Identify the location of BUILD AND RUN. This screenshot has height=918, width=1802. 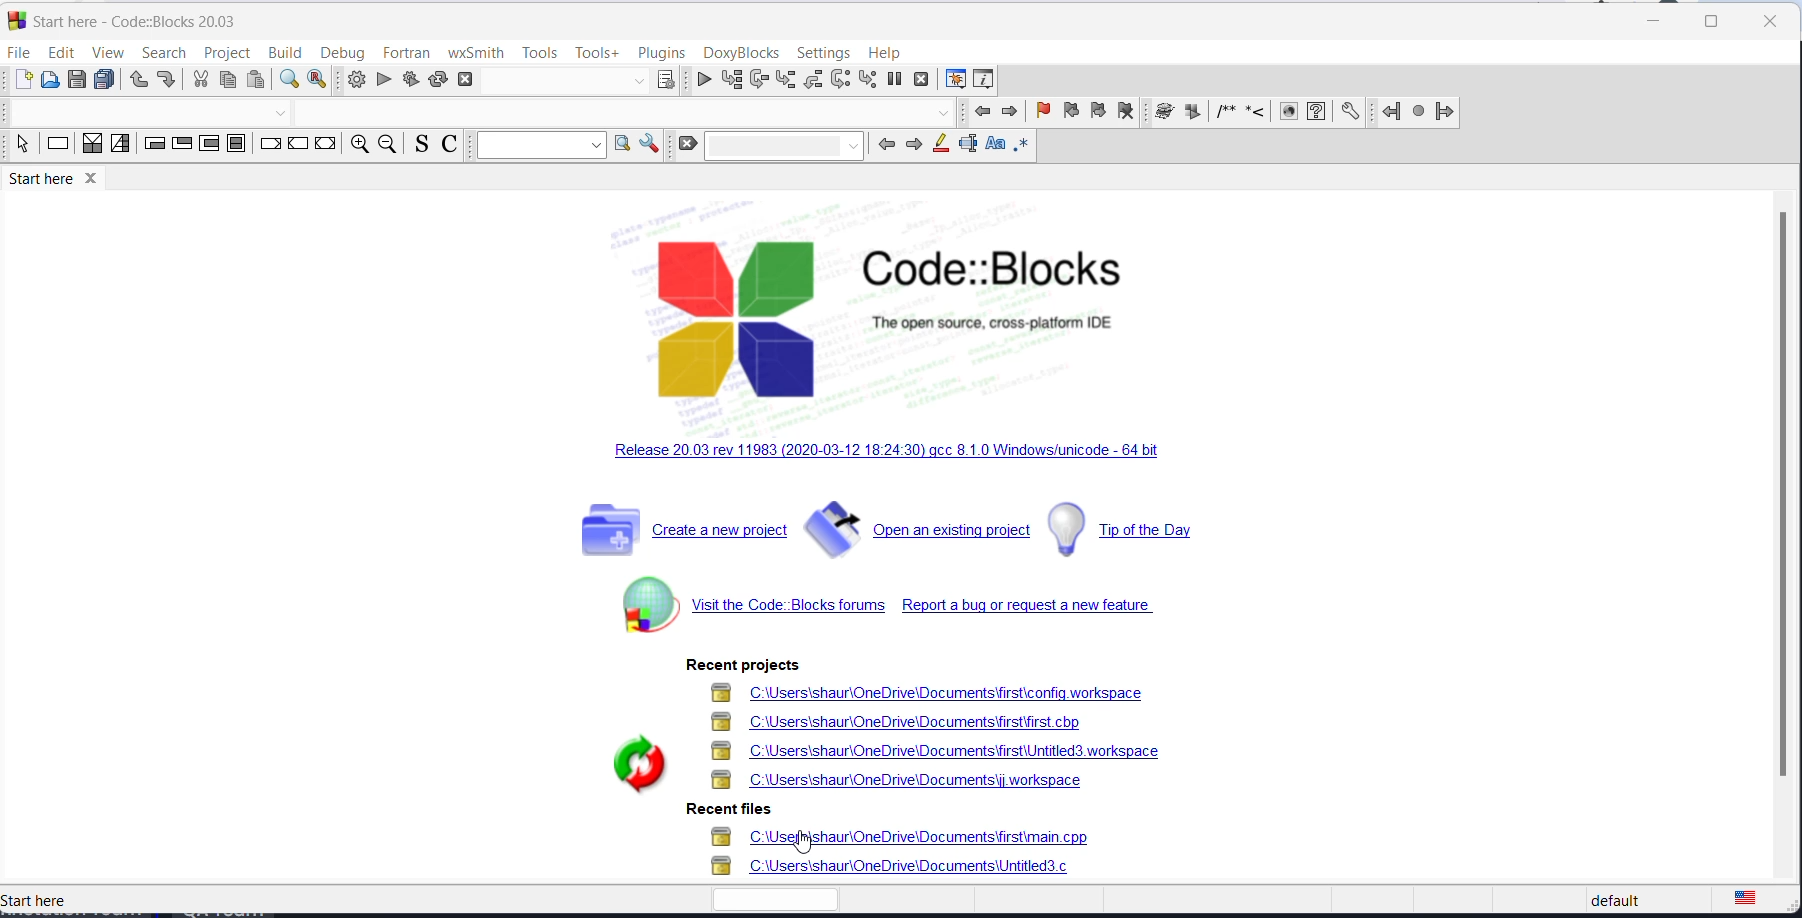
(409, 81).